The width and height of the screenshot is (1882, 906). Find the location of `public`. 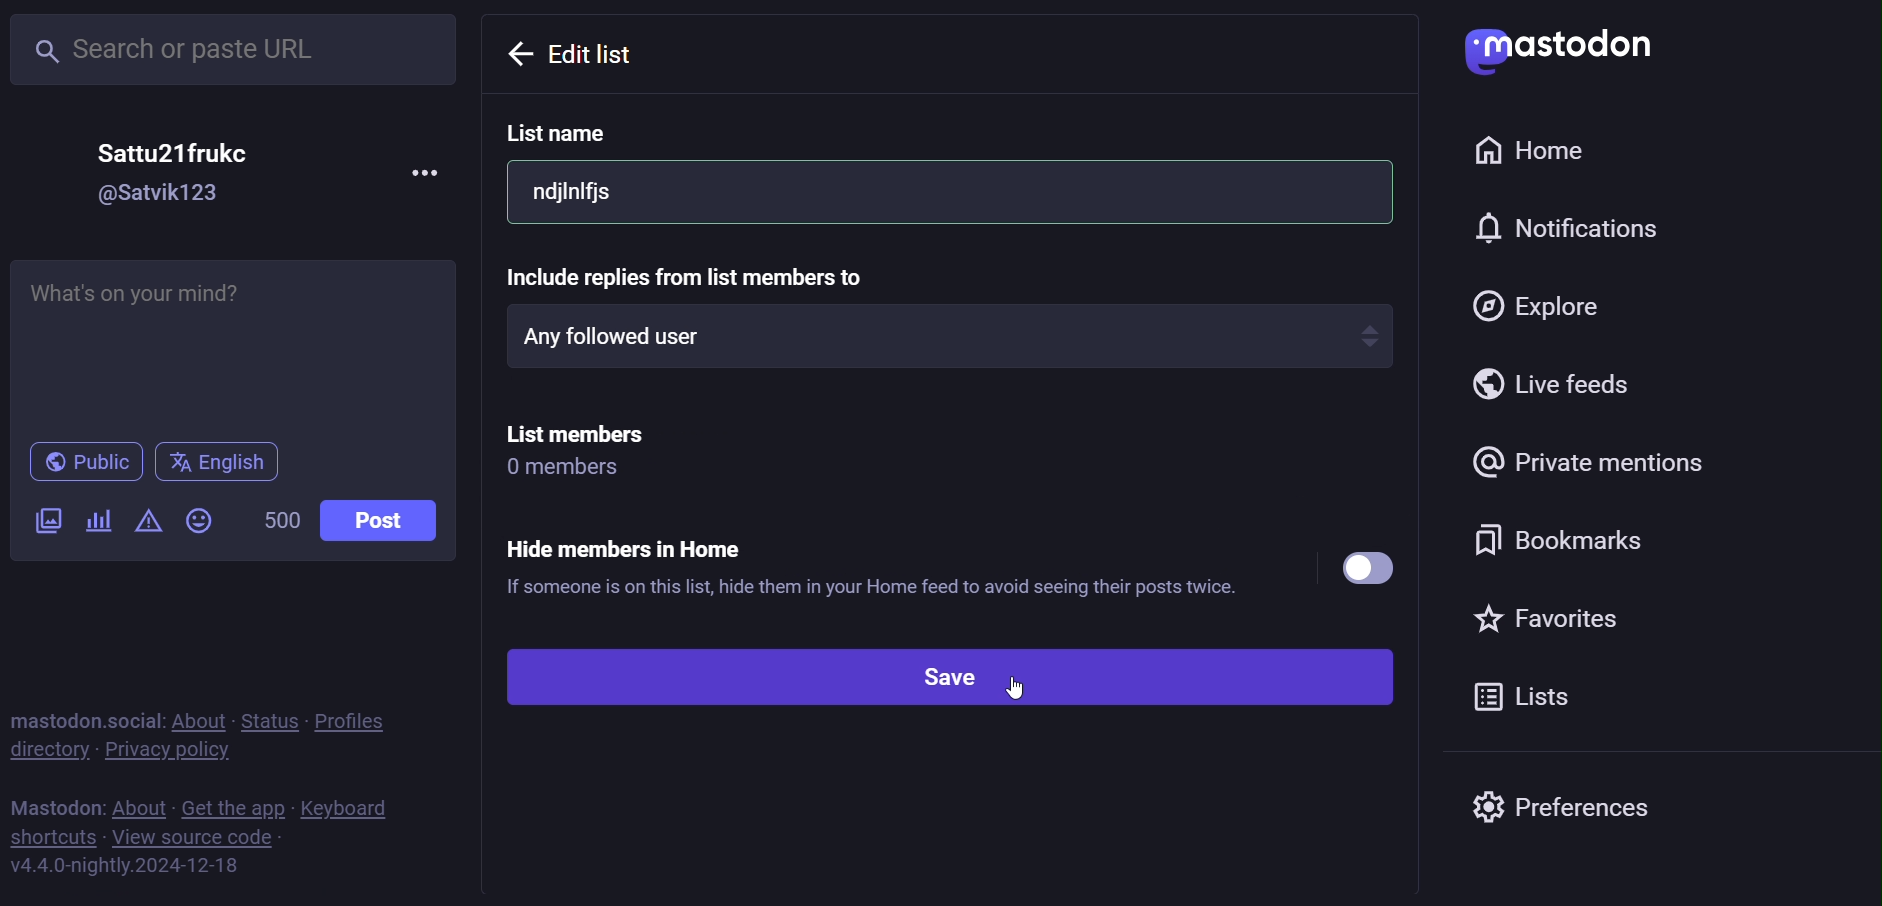

public is located at coordinates (83, 461).